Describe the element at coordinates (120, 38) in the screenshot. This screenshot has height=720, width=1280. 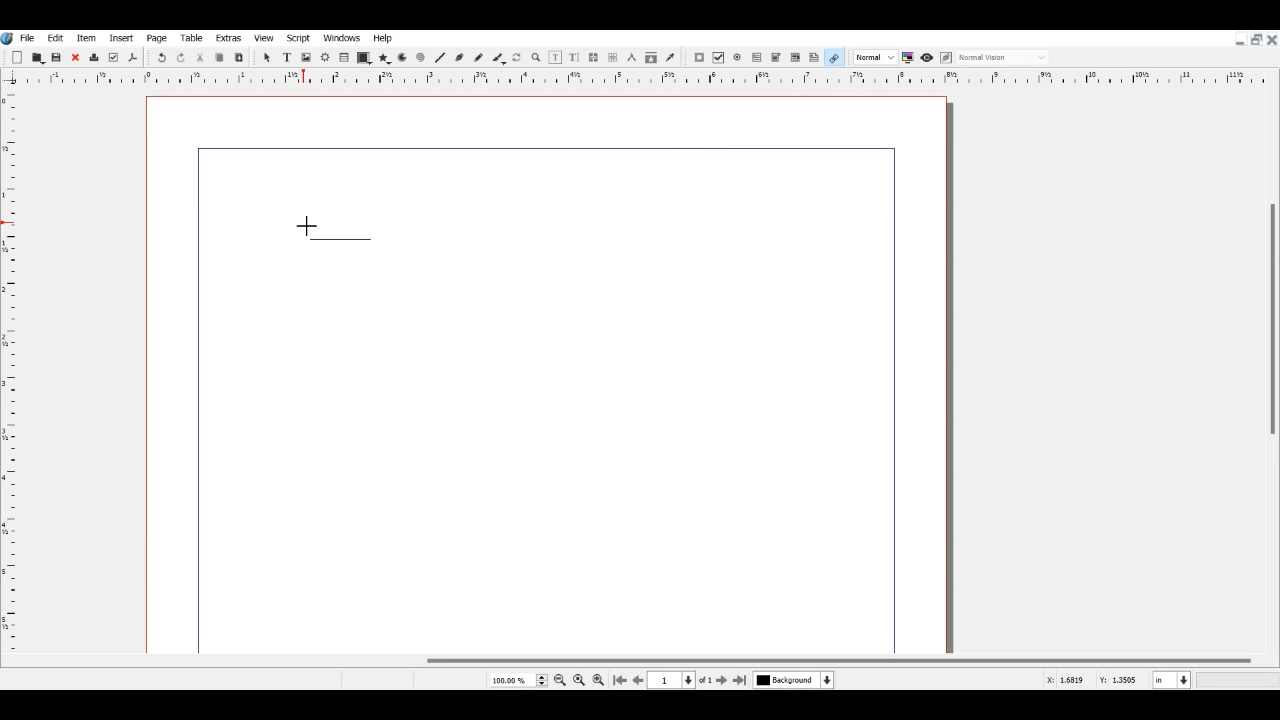
I see `Insert` at that location.